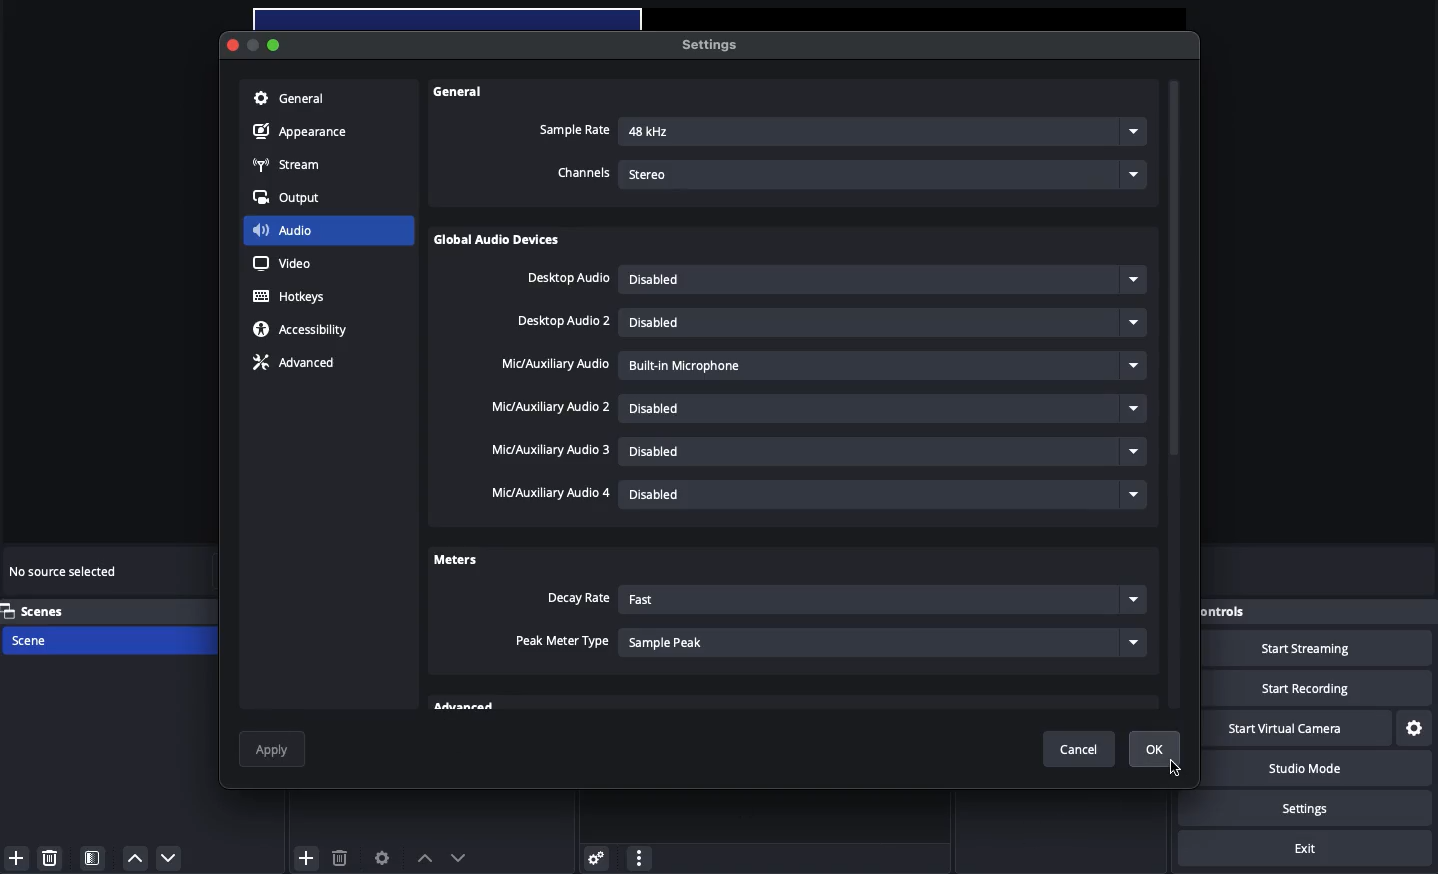  I want to click on Cursor, so click(1177, 767).